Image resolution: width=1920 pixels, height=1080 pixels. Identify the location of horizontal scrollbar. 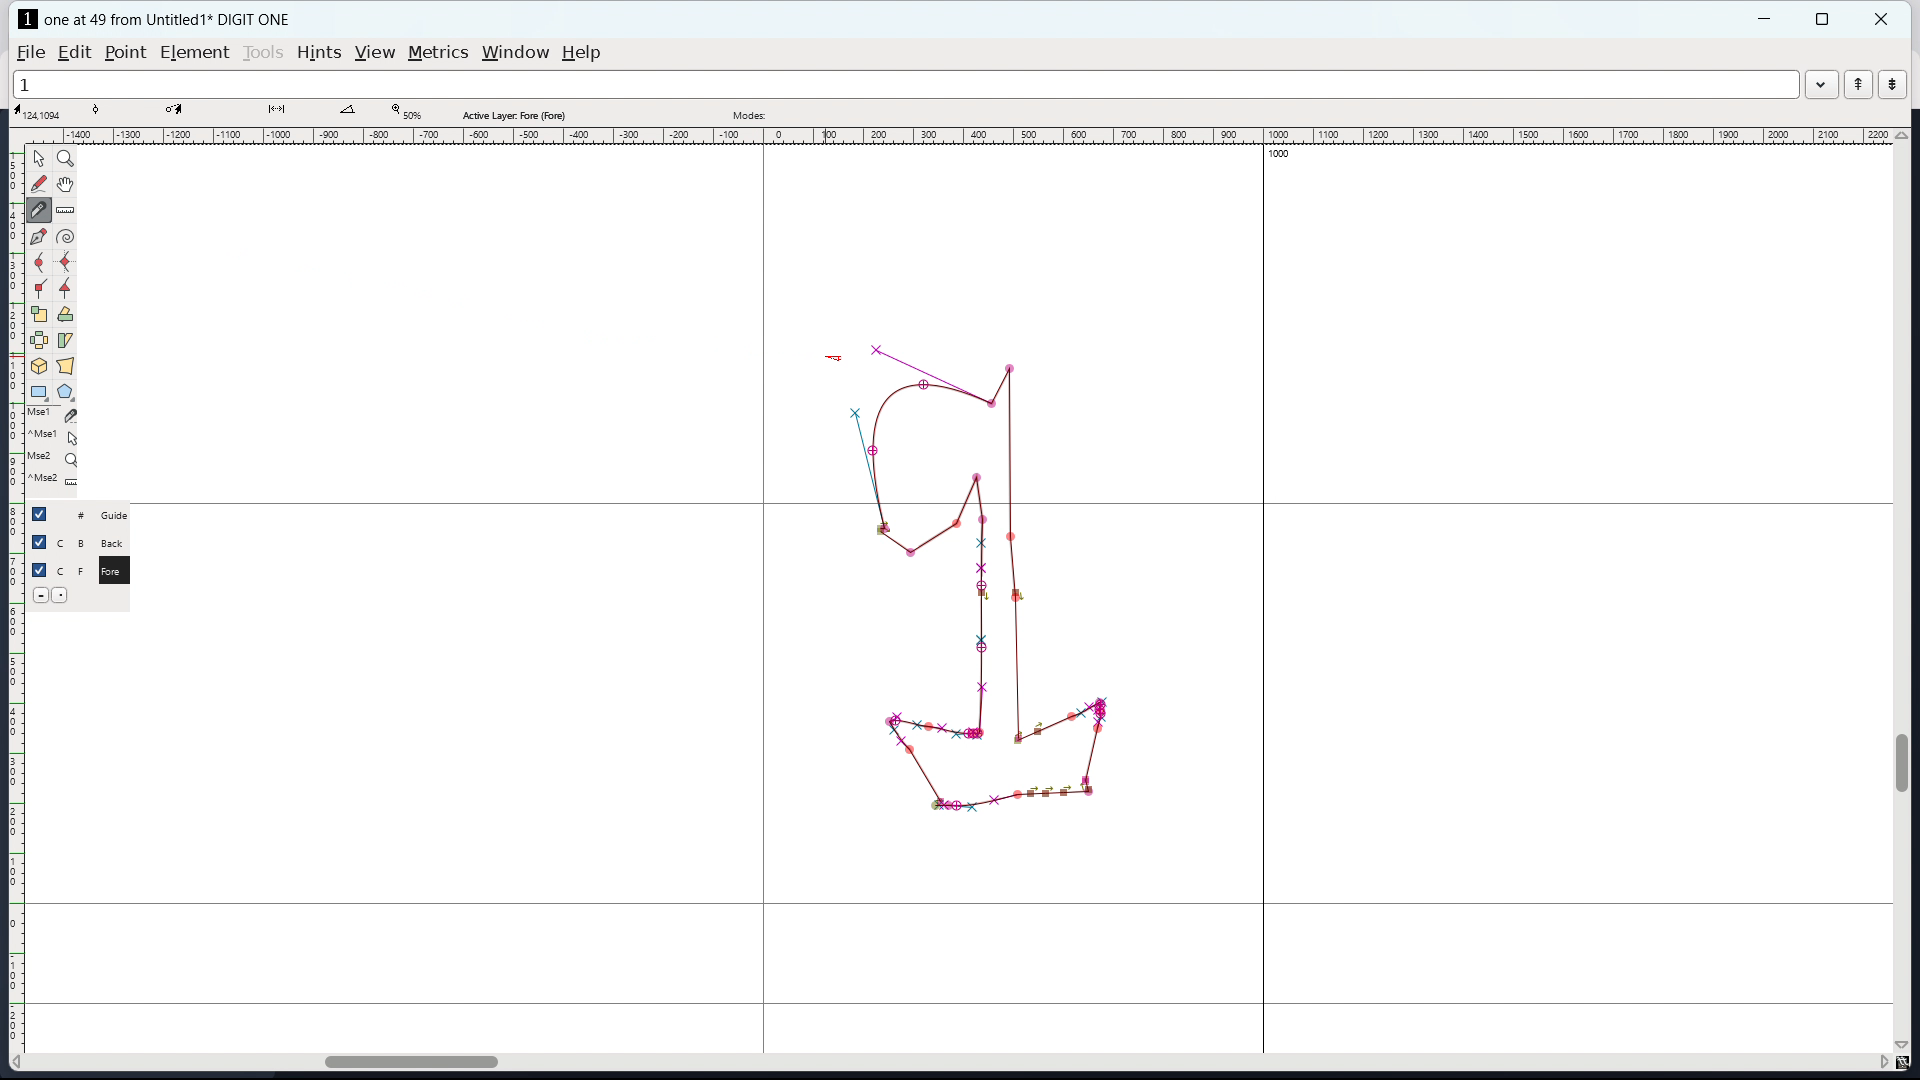
(401, 1059).